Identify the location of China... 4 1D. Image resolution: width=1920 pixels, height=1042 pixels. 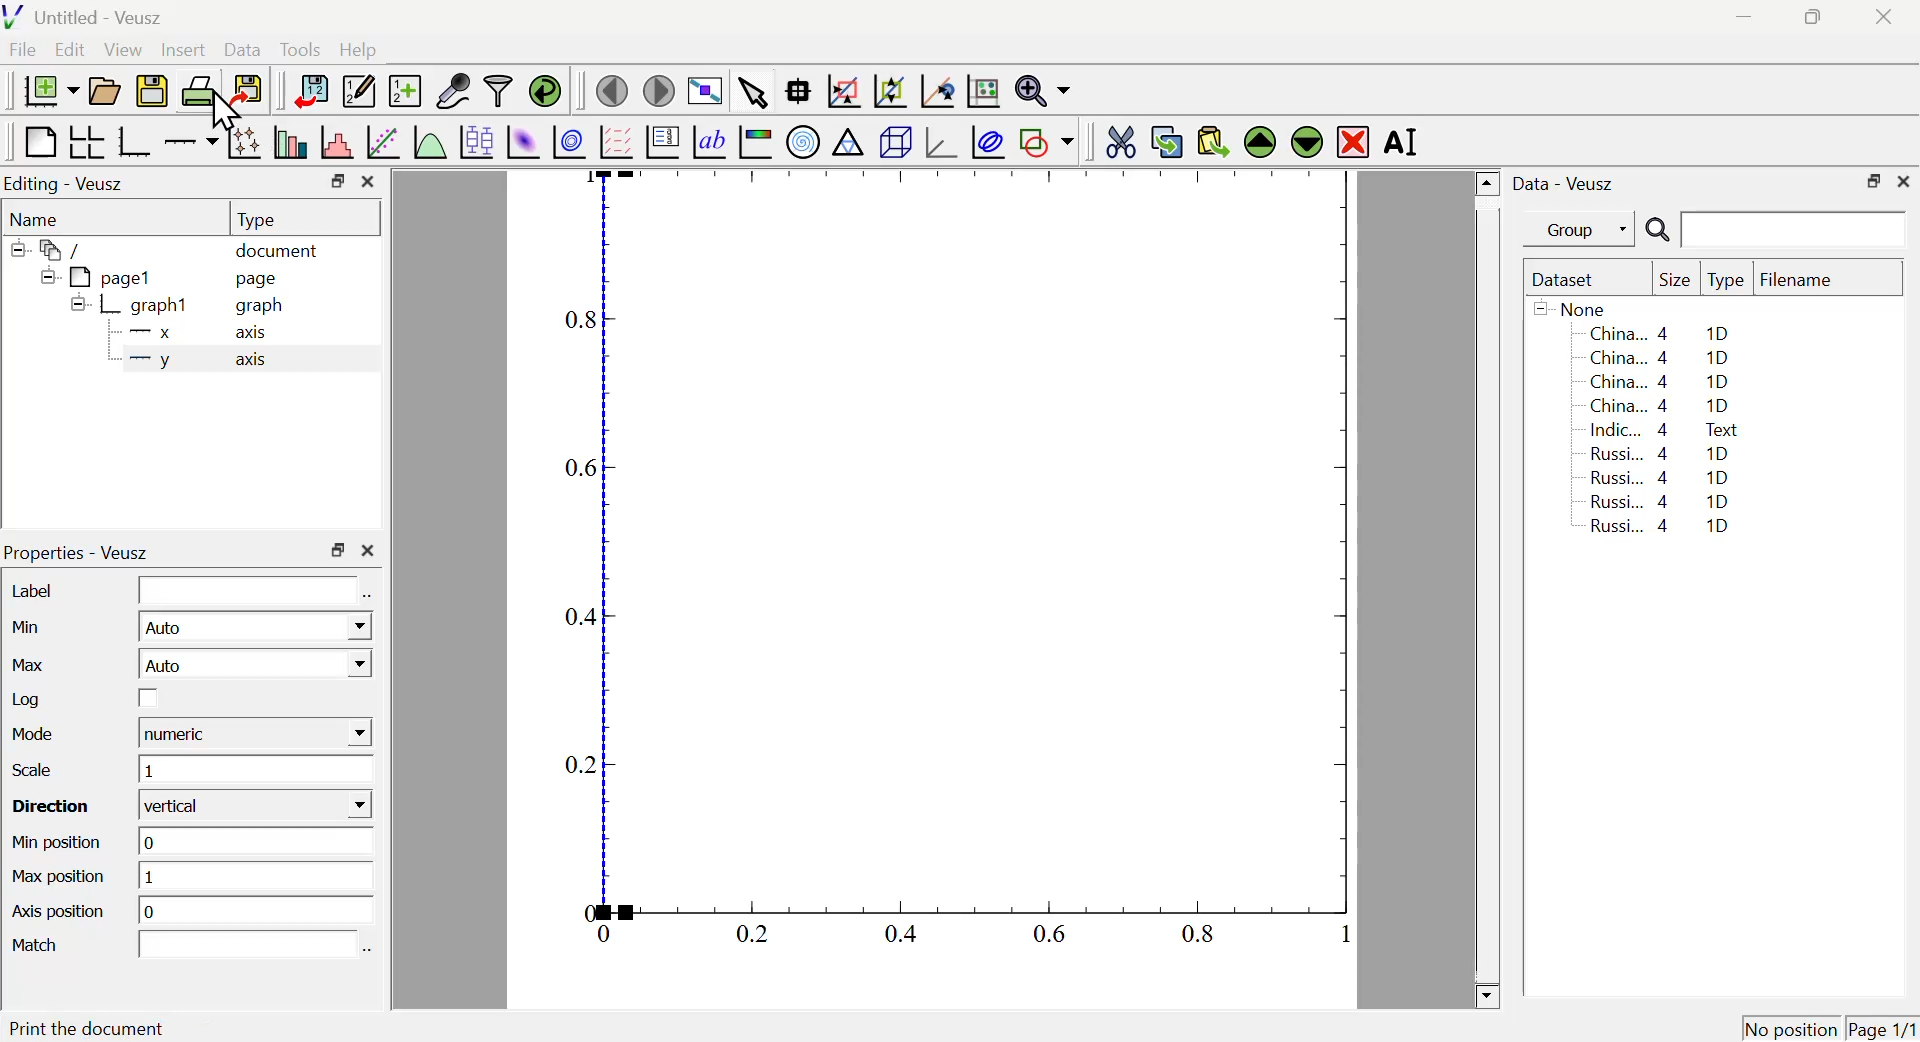
(1659, 333).